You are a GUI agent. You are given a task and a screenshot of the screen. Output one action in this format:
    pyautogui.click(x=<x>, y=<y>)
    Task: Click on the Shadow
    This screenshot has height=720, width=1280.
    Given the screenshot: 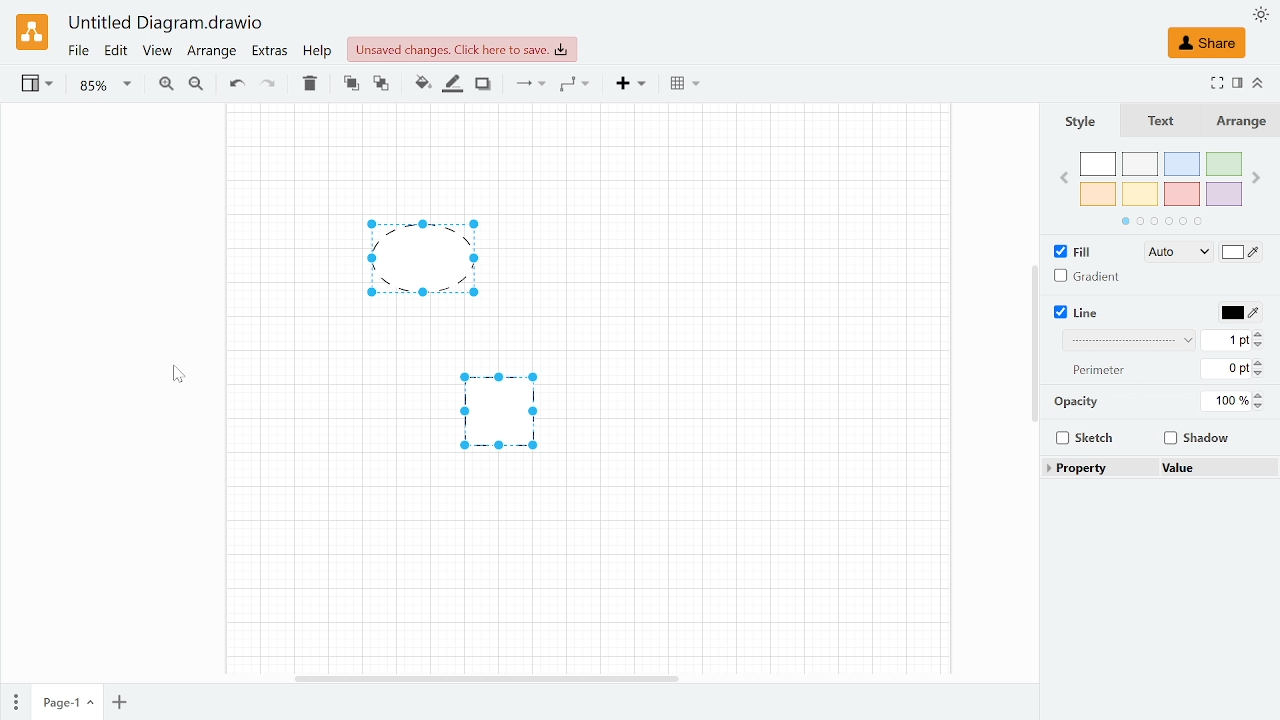 What is the action you would take?
    pyautogui.click(x=483, y=85)
    